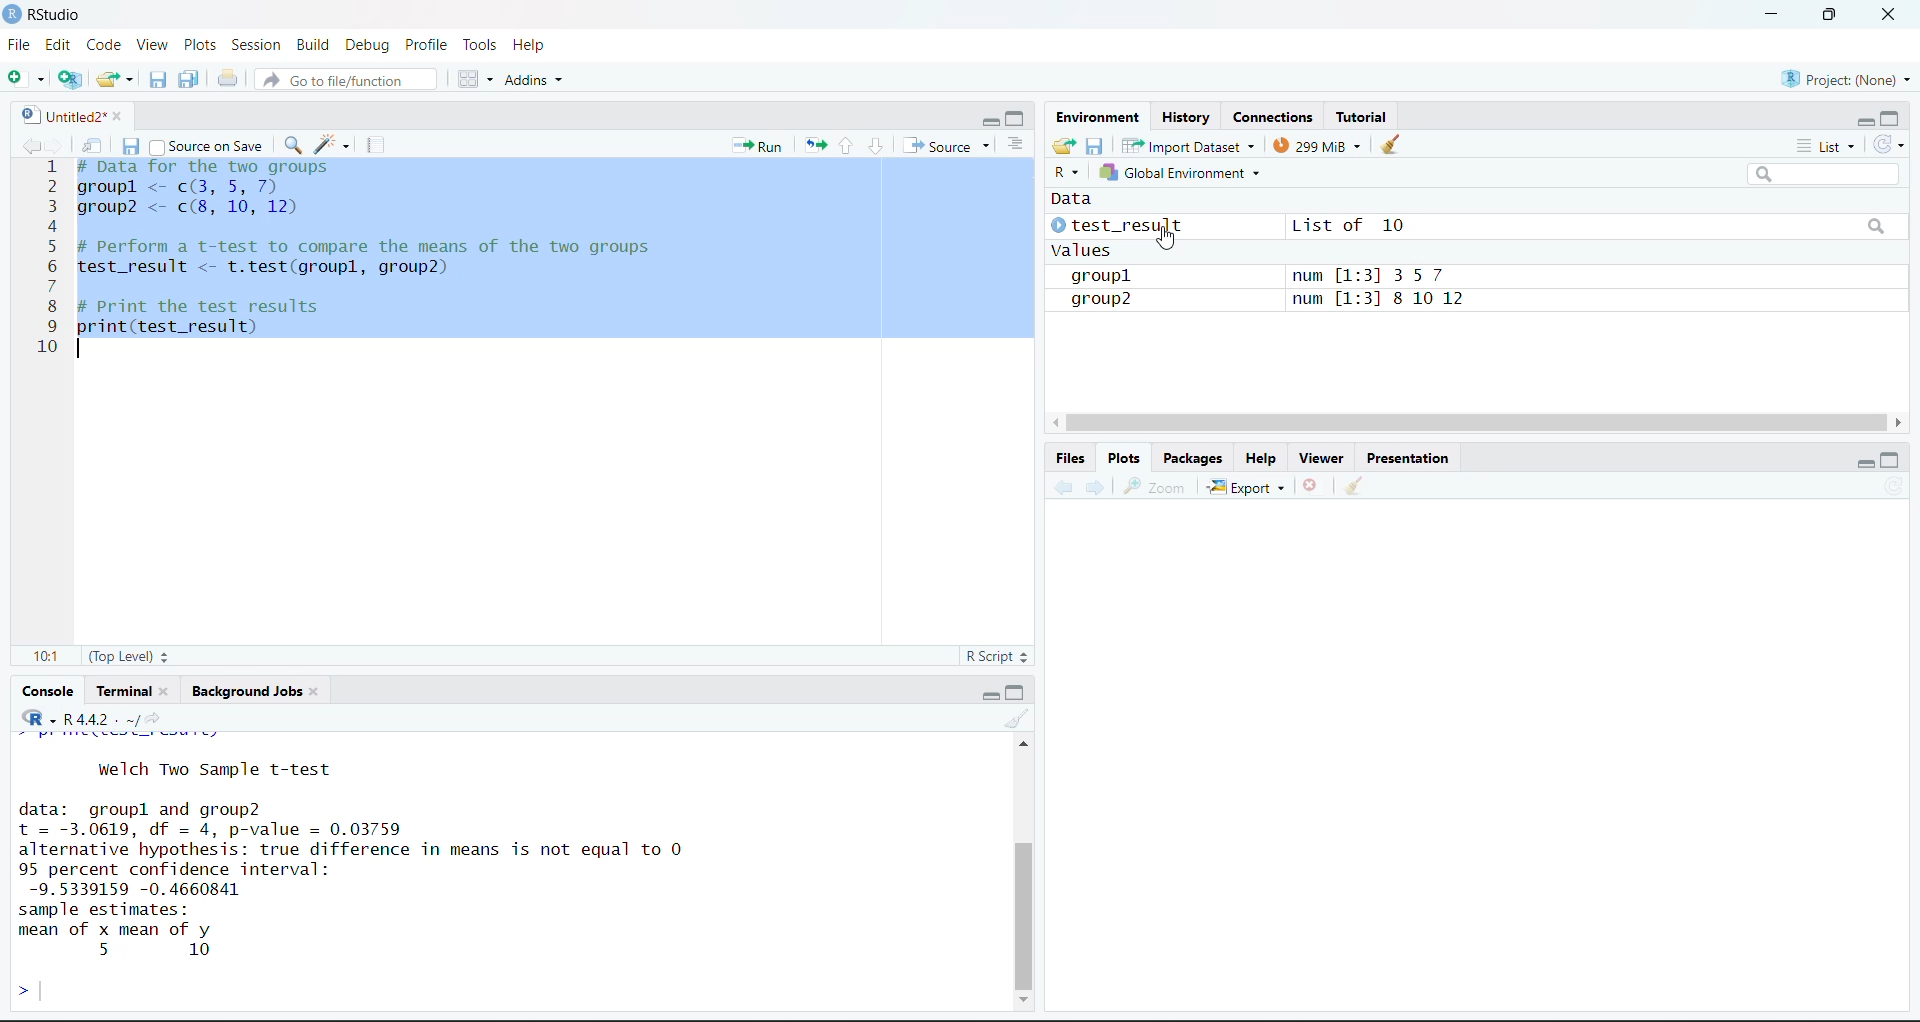 Image resolution: width=1920 pixels, height=1022 pixels. What do you see at coordinates (1187, 117) in the screenshot?
I see `History` at bounding box center [1187, 117].